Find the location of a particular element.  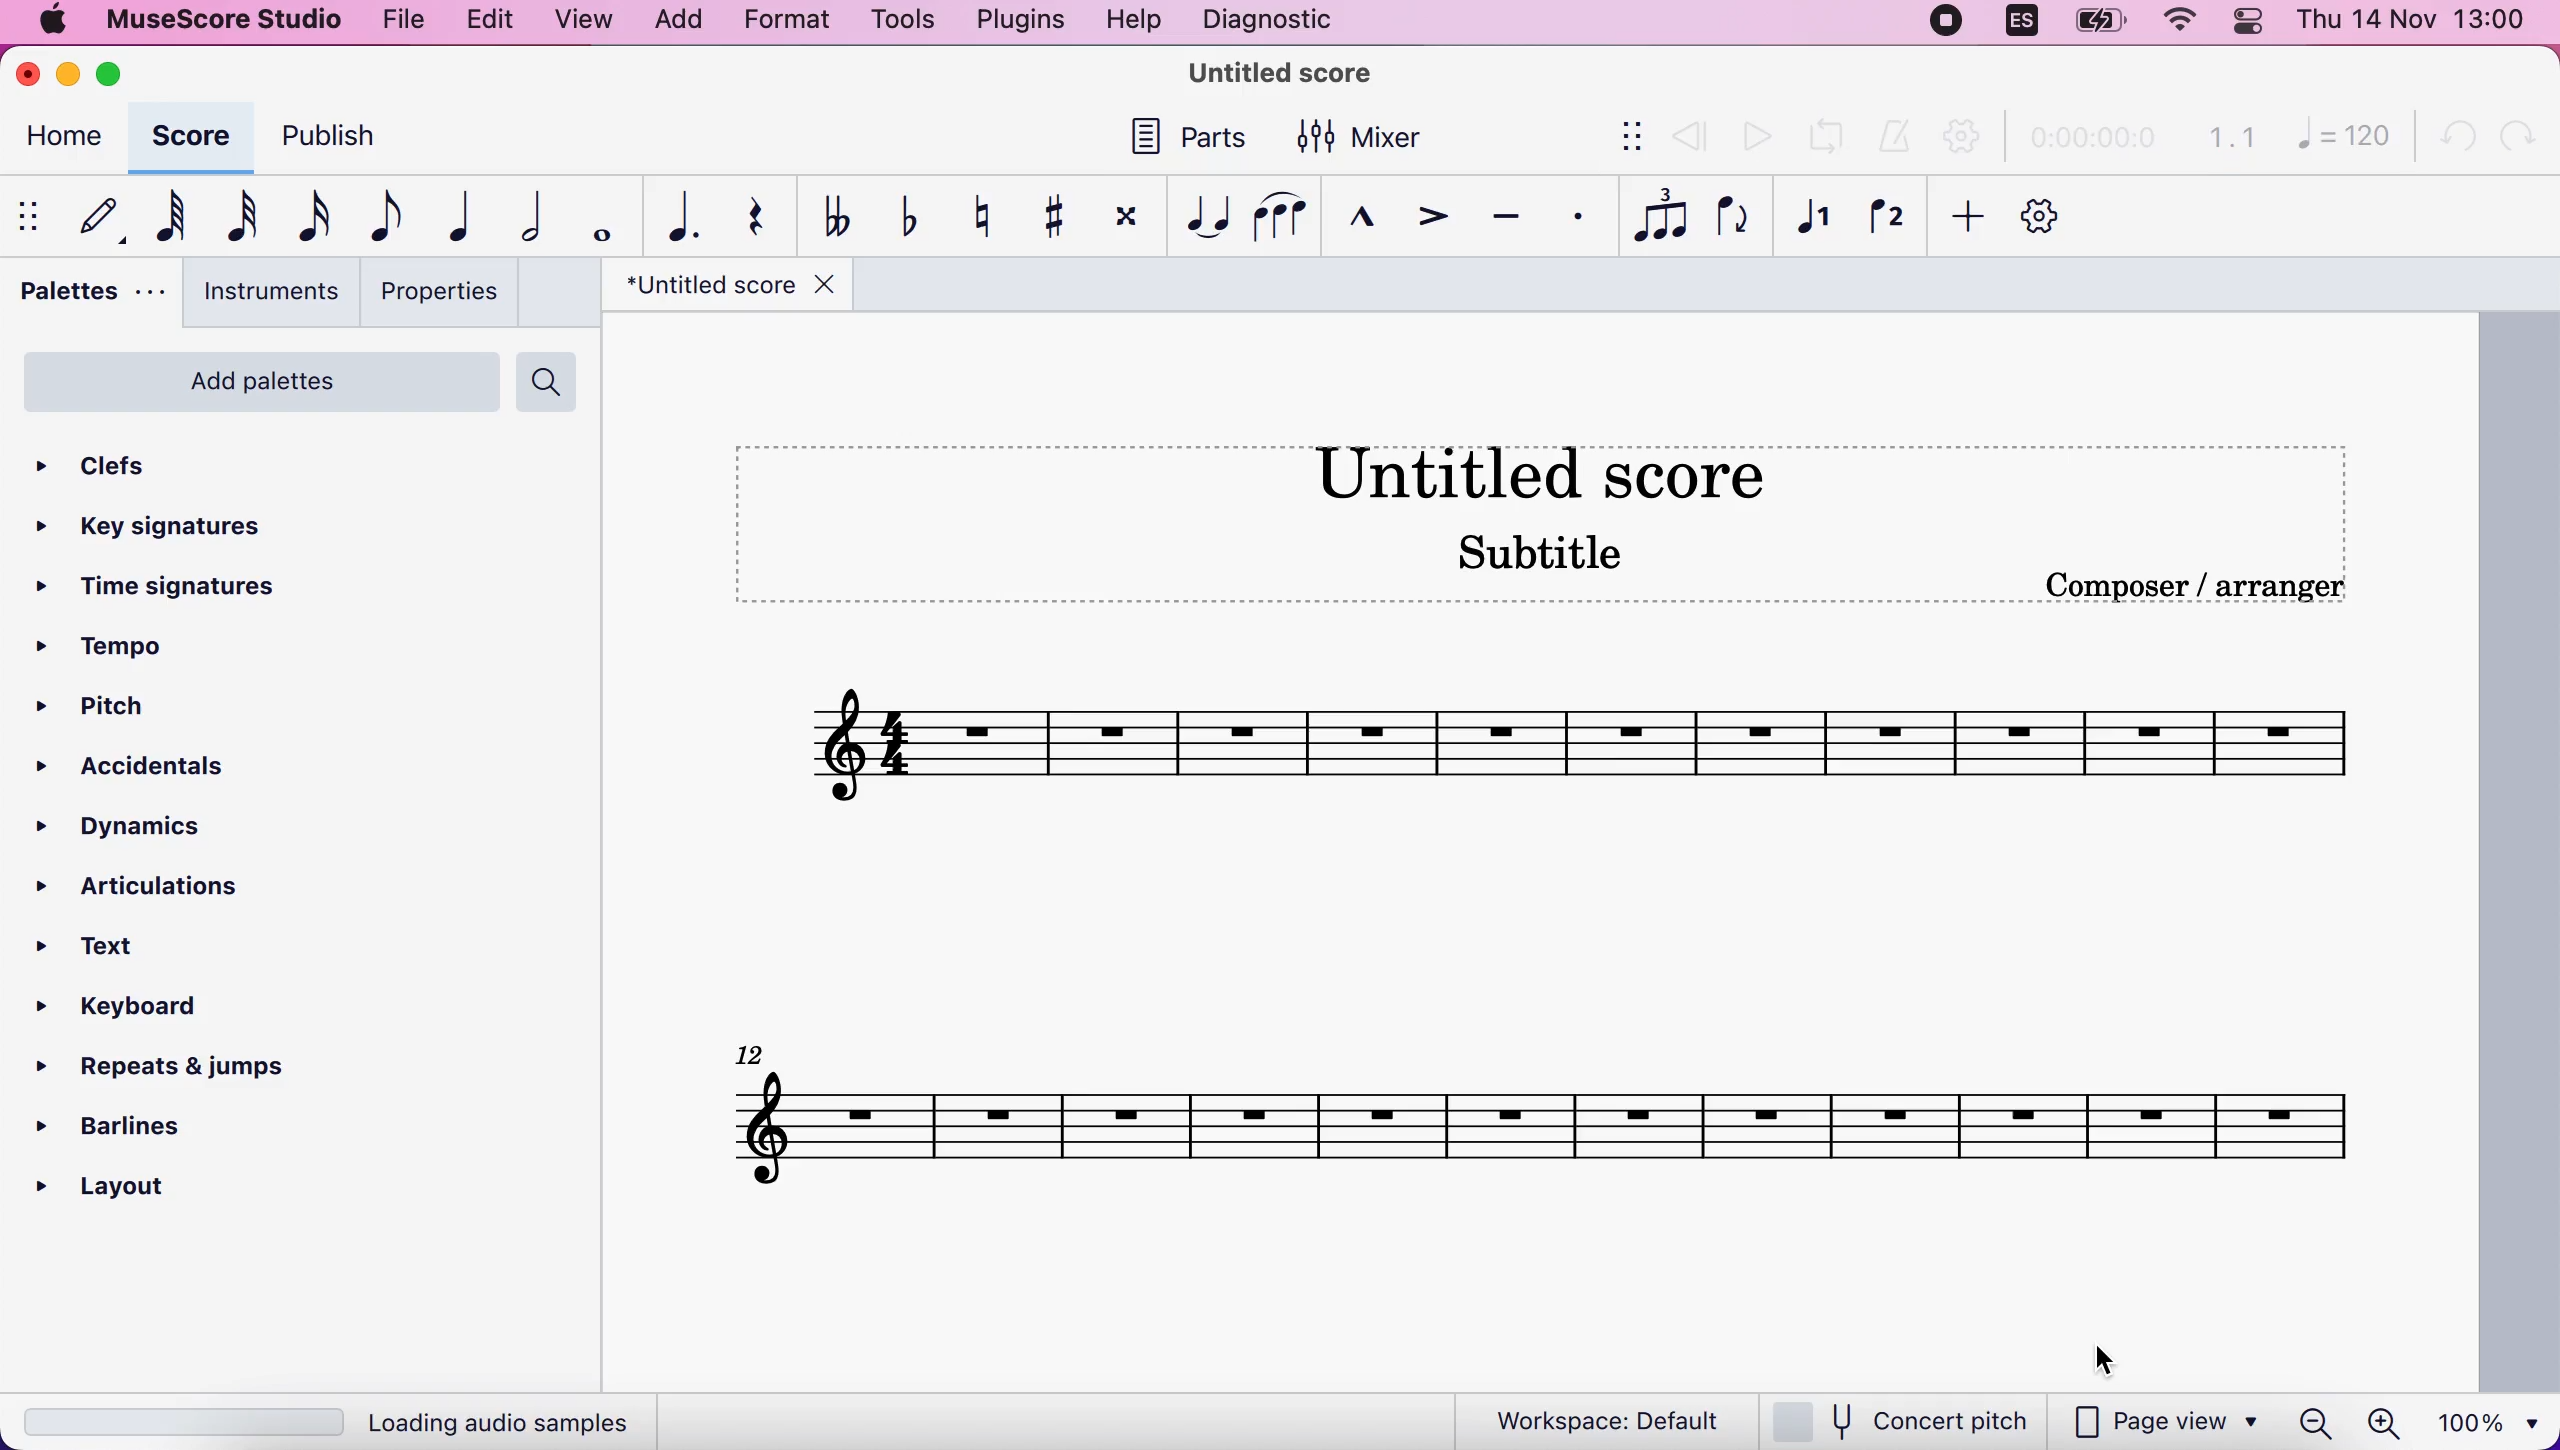

100% is located at coordinates (2494, 1419).